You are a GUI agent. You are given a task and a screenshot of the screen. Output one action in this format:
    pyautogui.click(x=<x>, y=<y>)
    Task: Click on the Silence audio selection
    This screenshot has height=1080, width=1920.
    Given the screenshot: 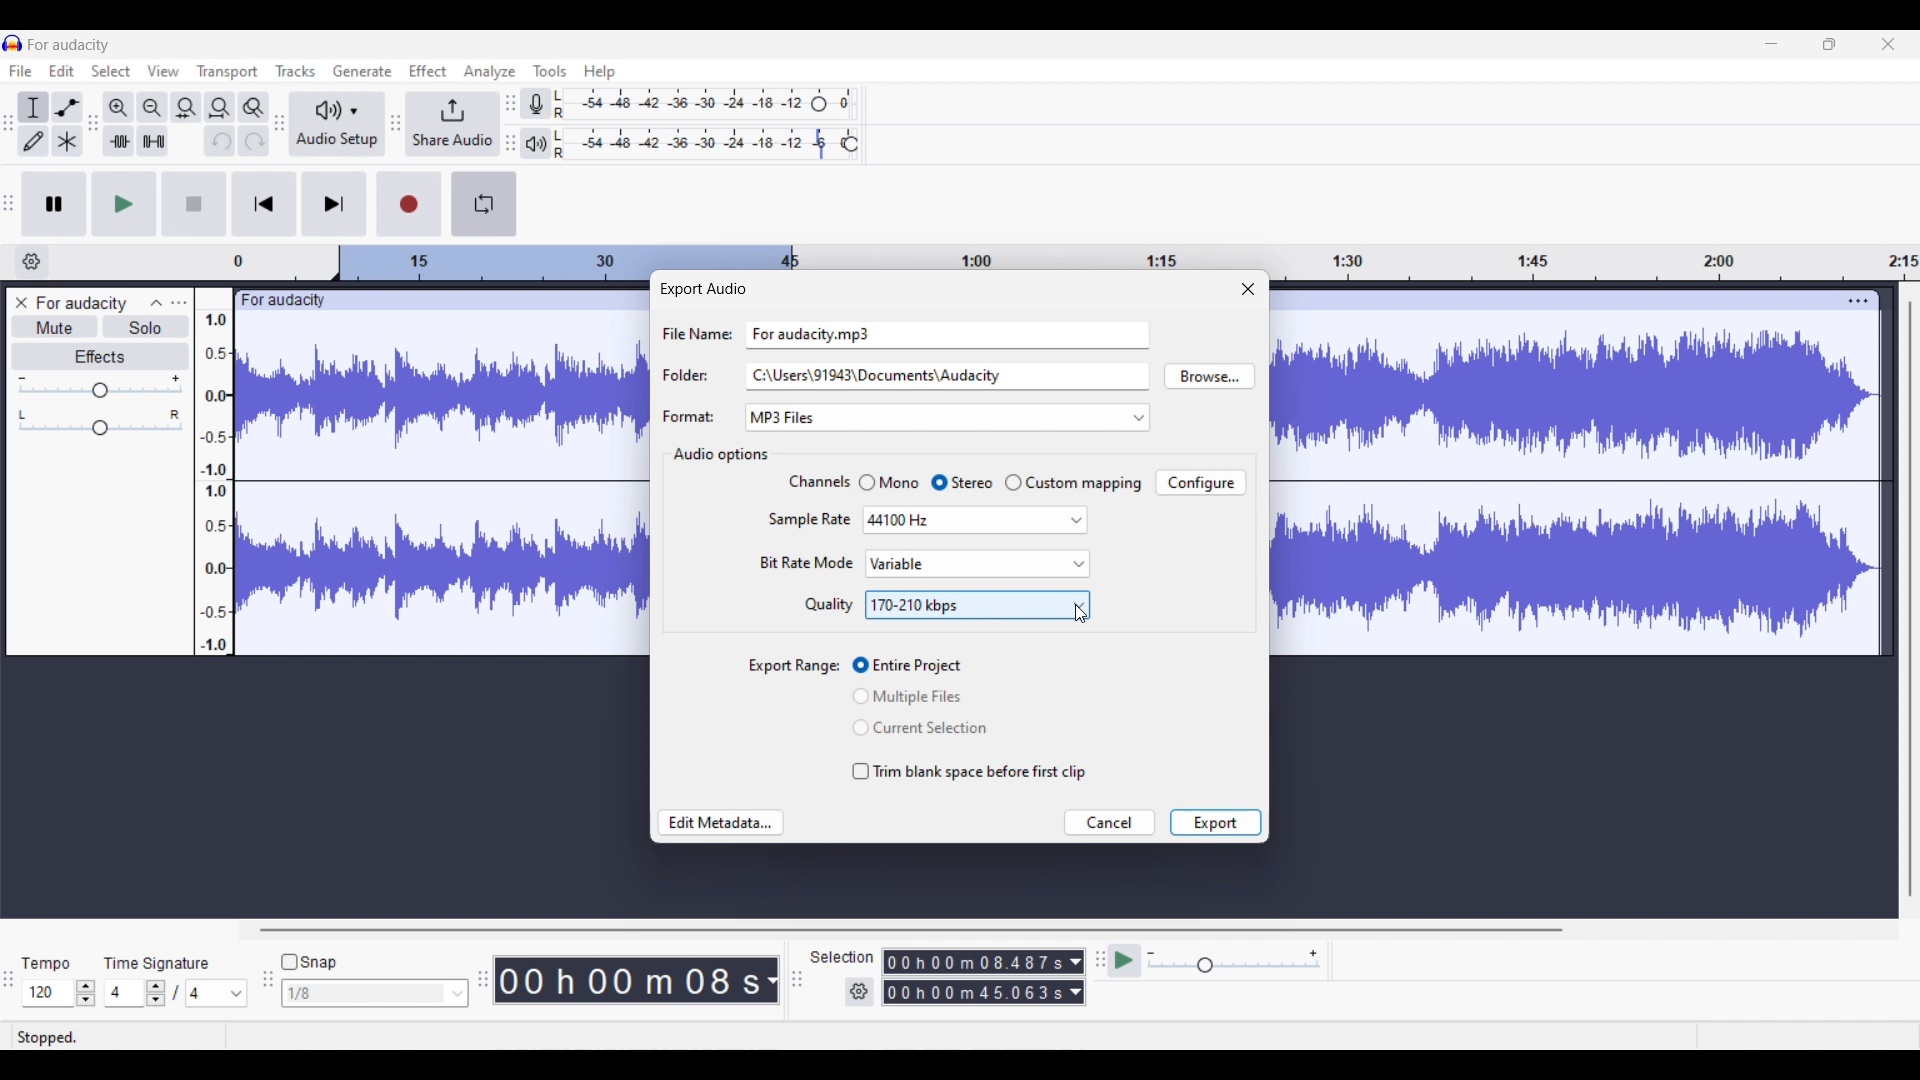 What is the action you would take?
    pyautogui.click(x=154, y=141)
    